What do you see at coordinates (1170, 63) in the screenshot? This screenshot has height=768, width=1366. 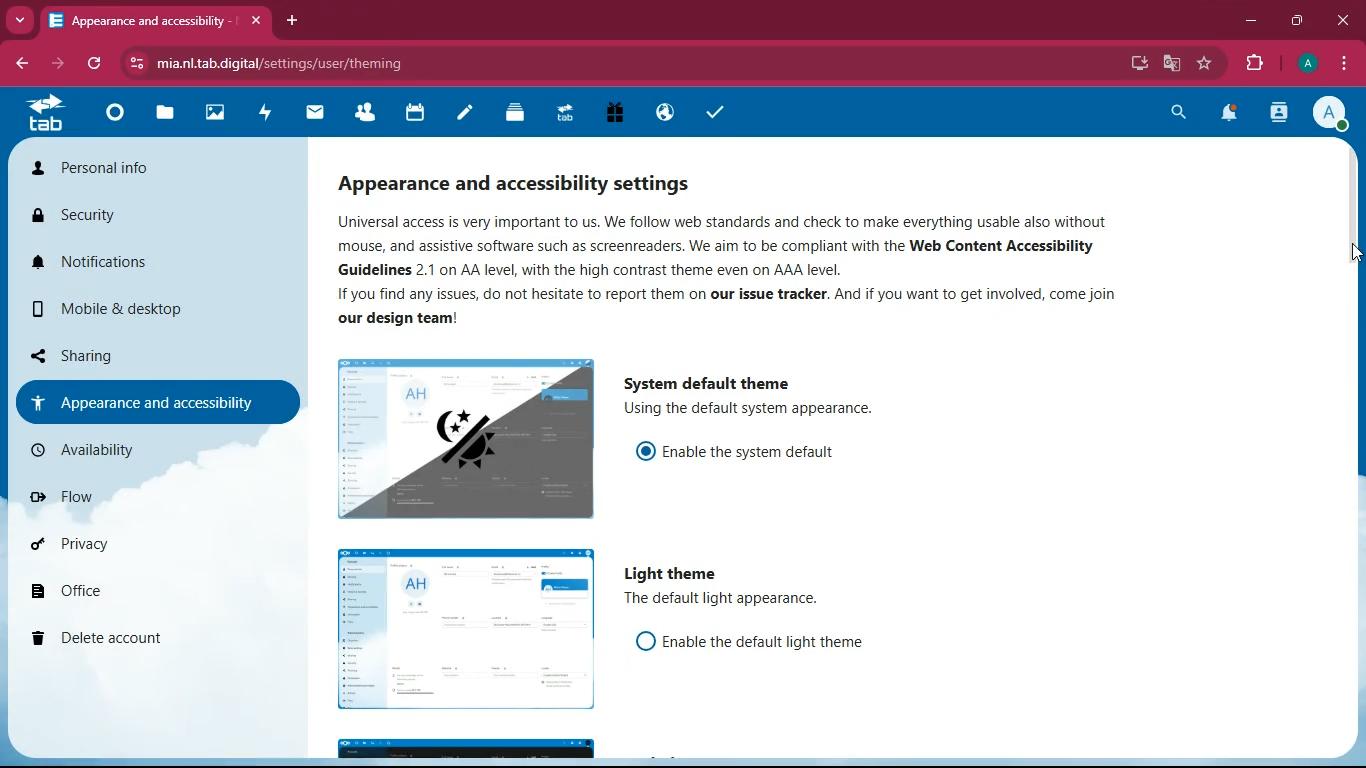 I see `google translate` at bounding box center [1170, 63].